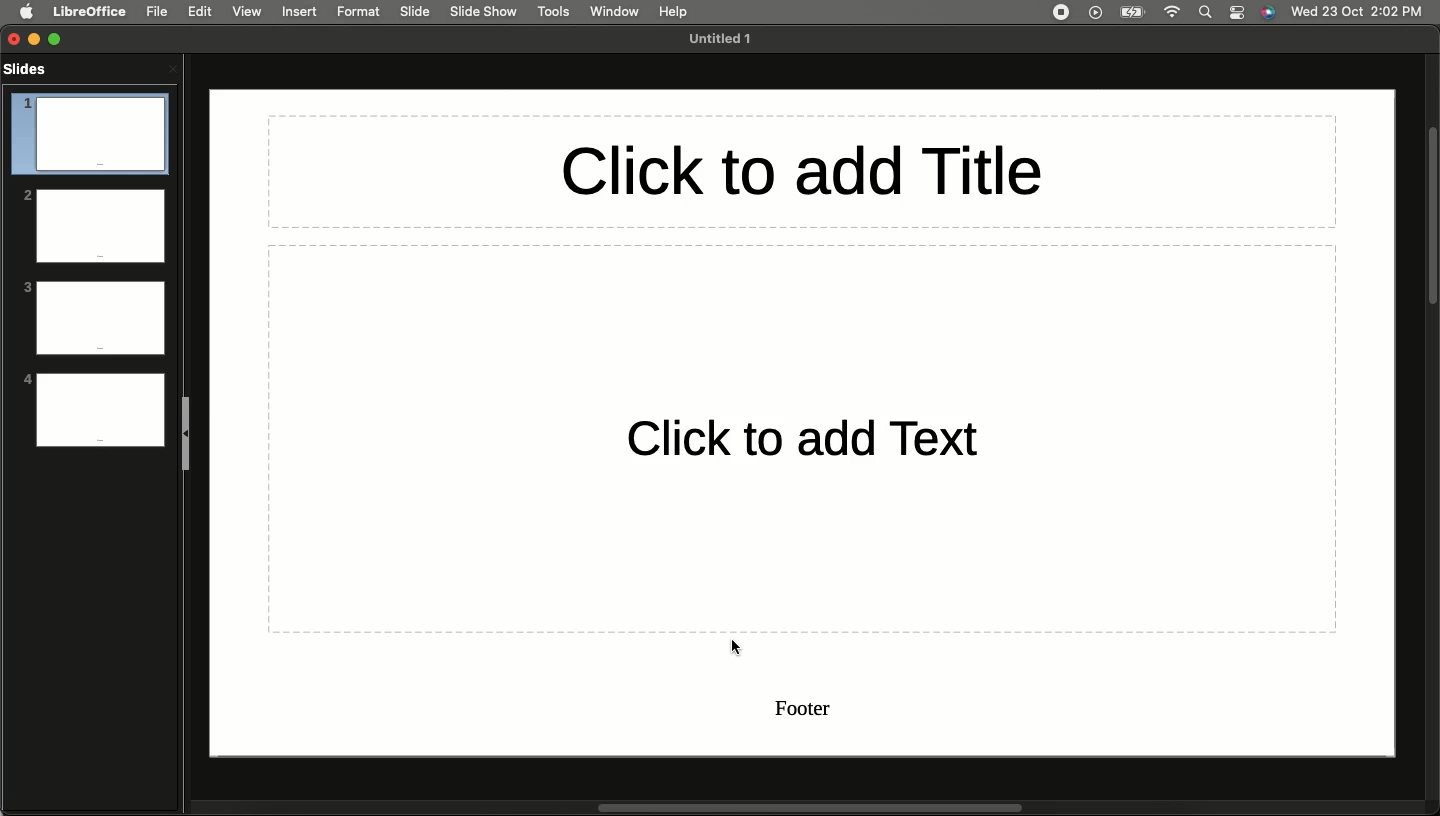 Image resolution: width=1440 pixels, height=816 pixels. What do you see at coordinates (101, 163) in the screenshot?
I see `Footer` at bounding box center [101, 163].